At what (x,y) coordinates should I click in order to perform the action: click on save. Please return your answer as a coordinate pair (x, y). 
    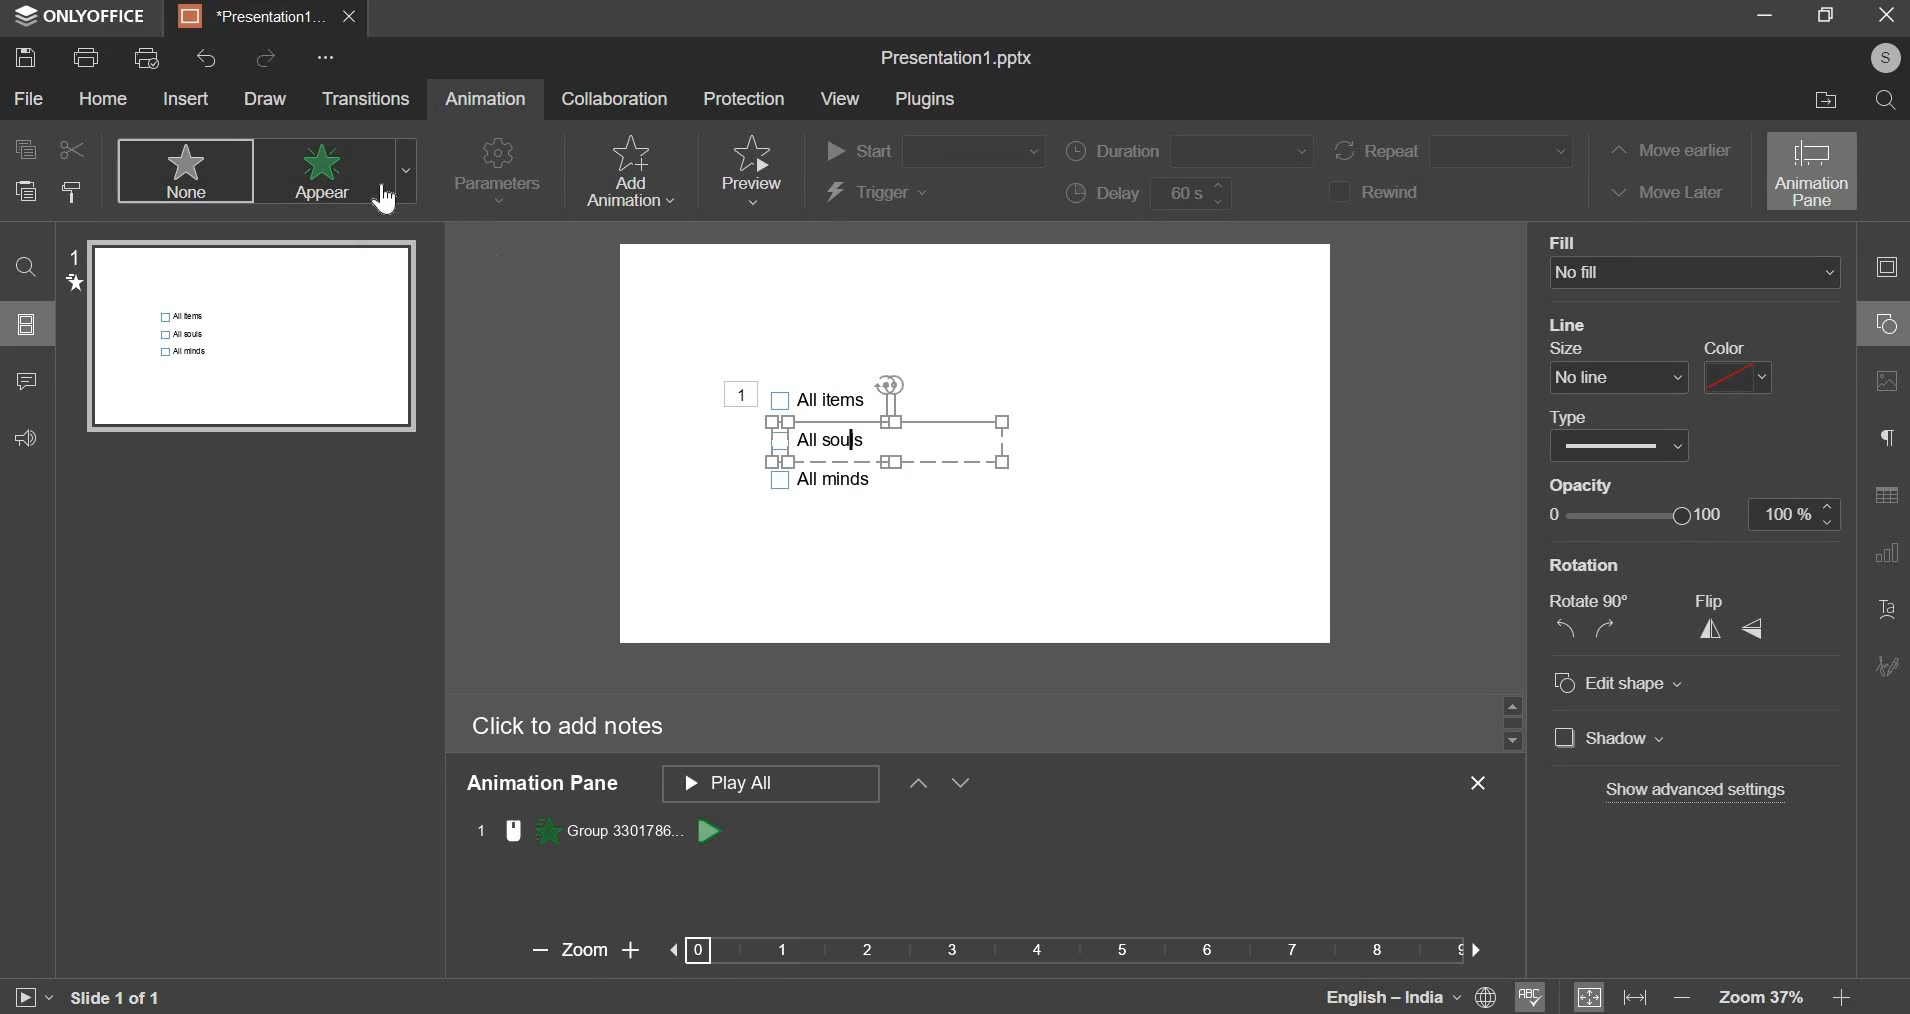
    Looking at the image, I should click on (24, 57).